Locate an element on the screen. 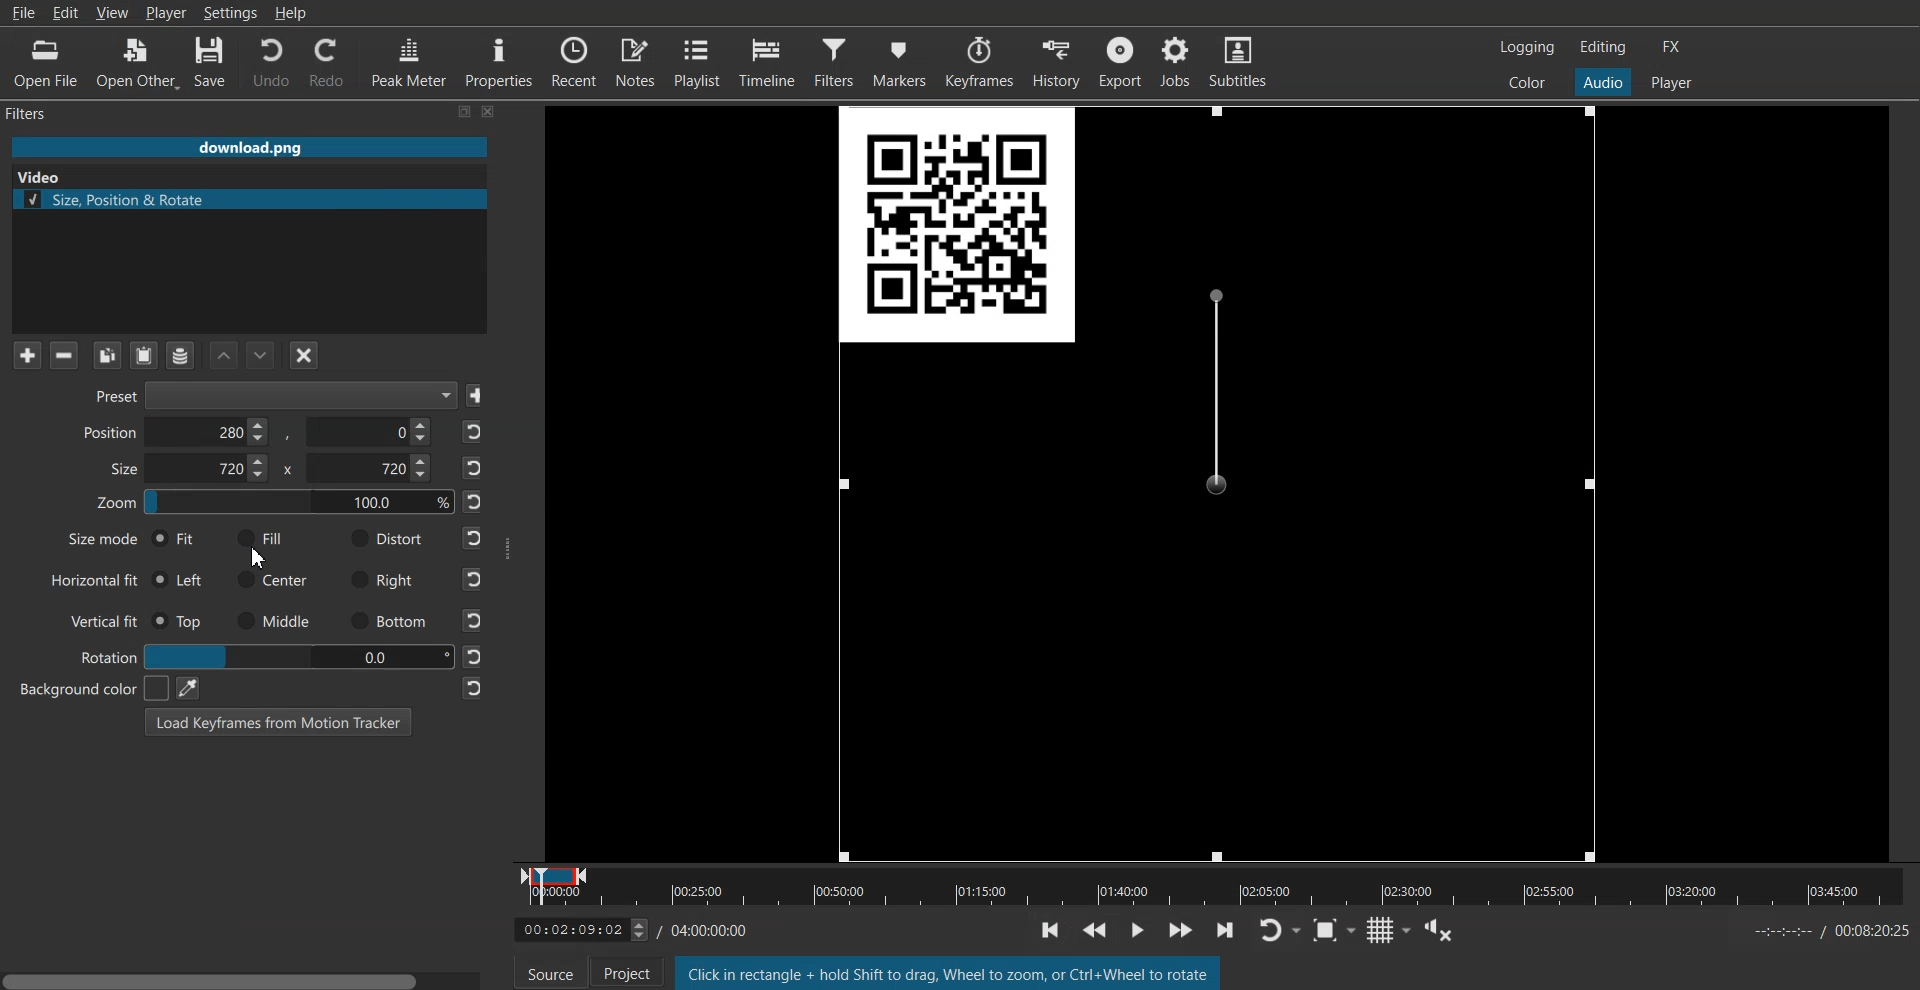 This screenshot has height=990, width=1920. Notes is located at coordinates (636, 61).